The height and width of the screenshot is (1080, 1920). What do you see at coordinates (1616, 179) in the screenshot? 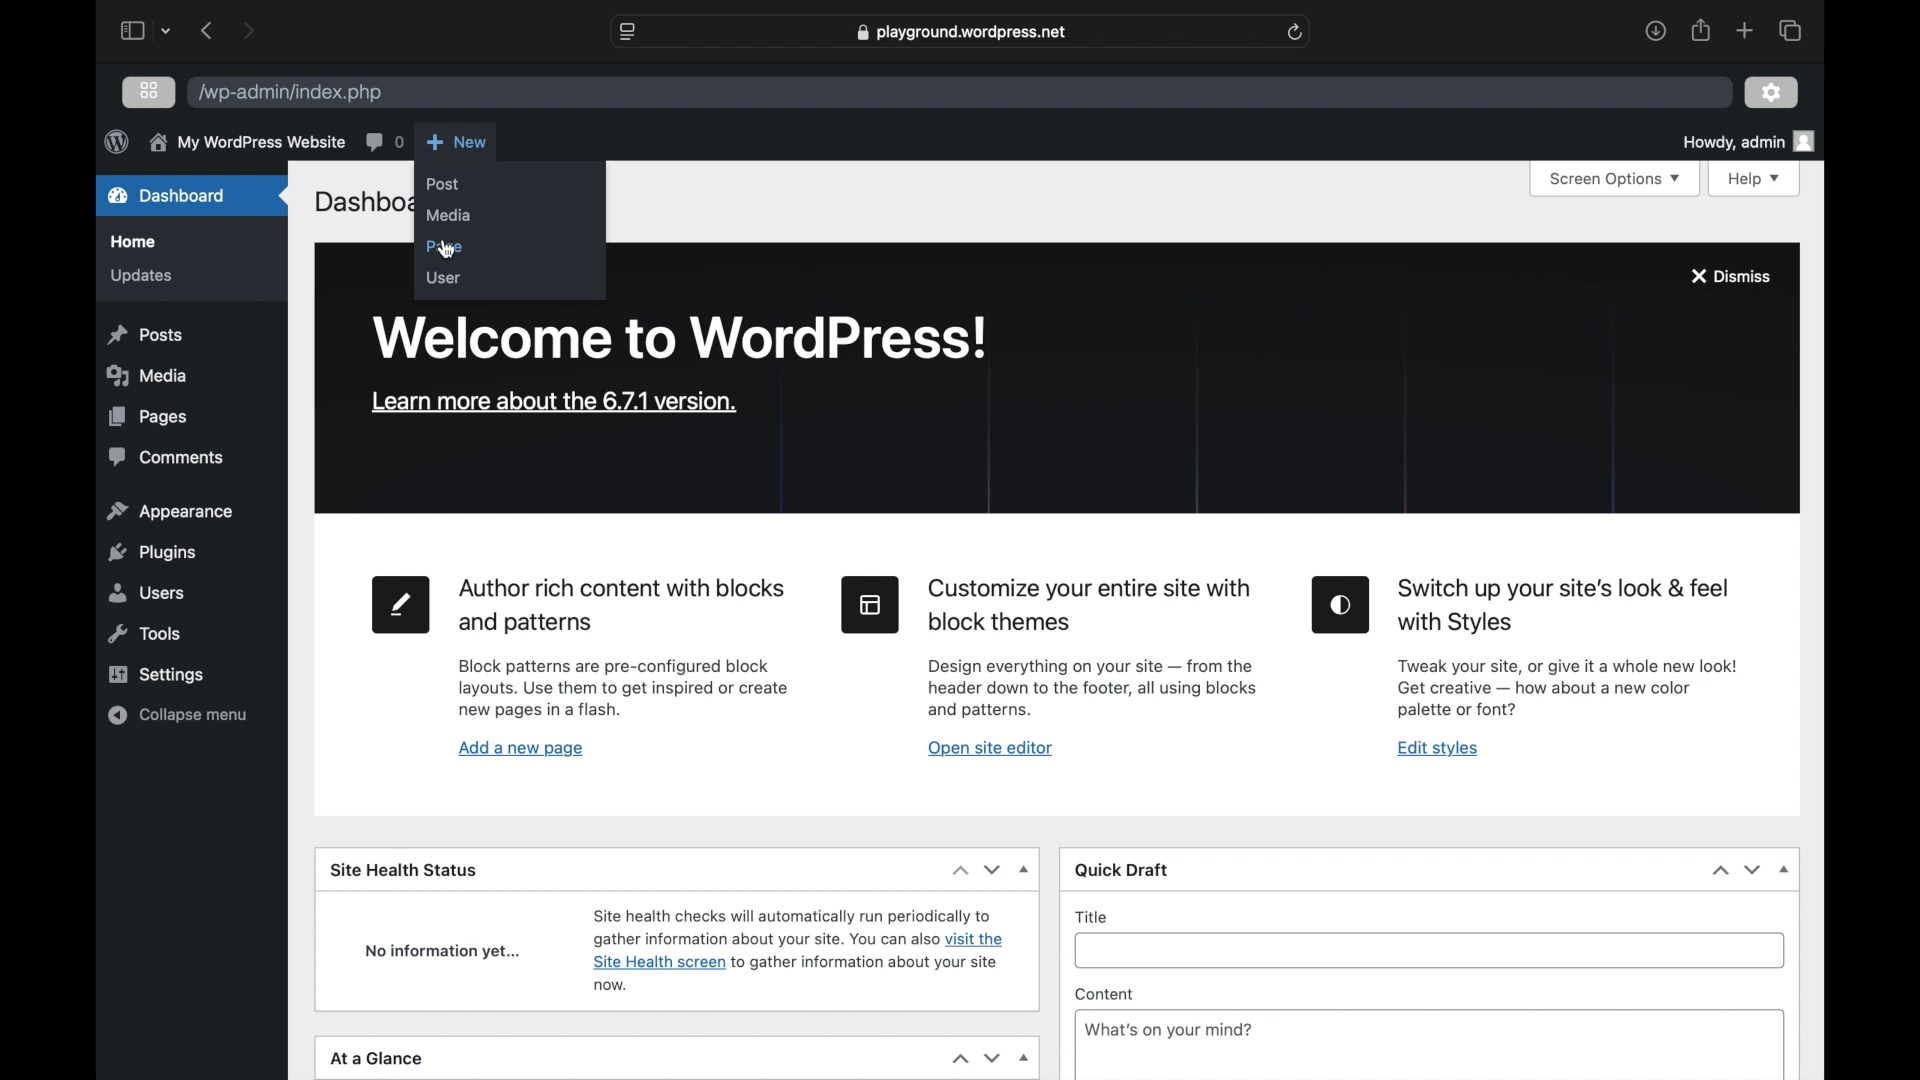
I see `screen options` at bounding box center [1616, 179].